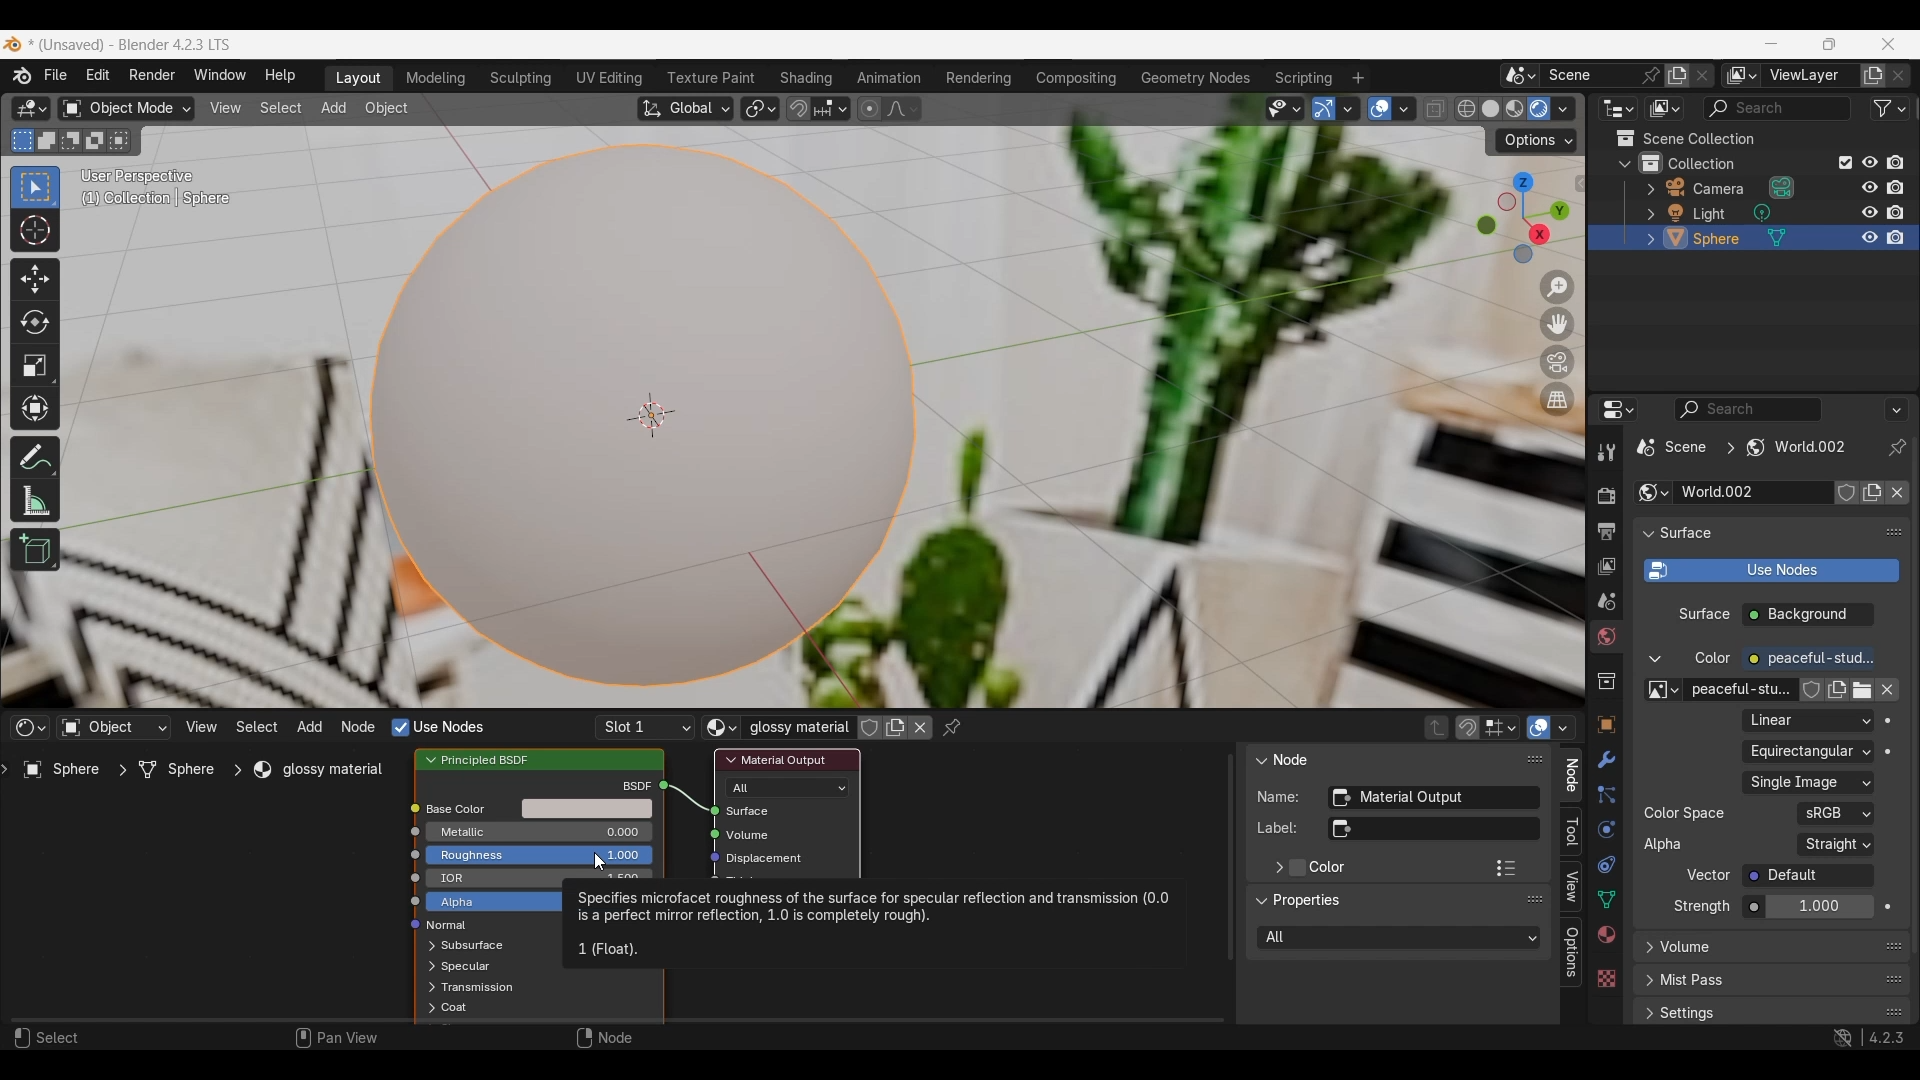 This screenshot has height=1080, width=1920. What do you see at coordinates (702, 833) in the screenshot?
I see `icon` at bounding box center [702, 833].